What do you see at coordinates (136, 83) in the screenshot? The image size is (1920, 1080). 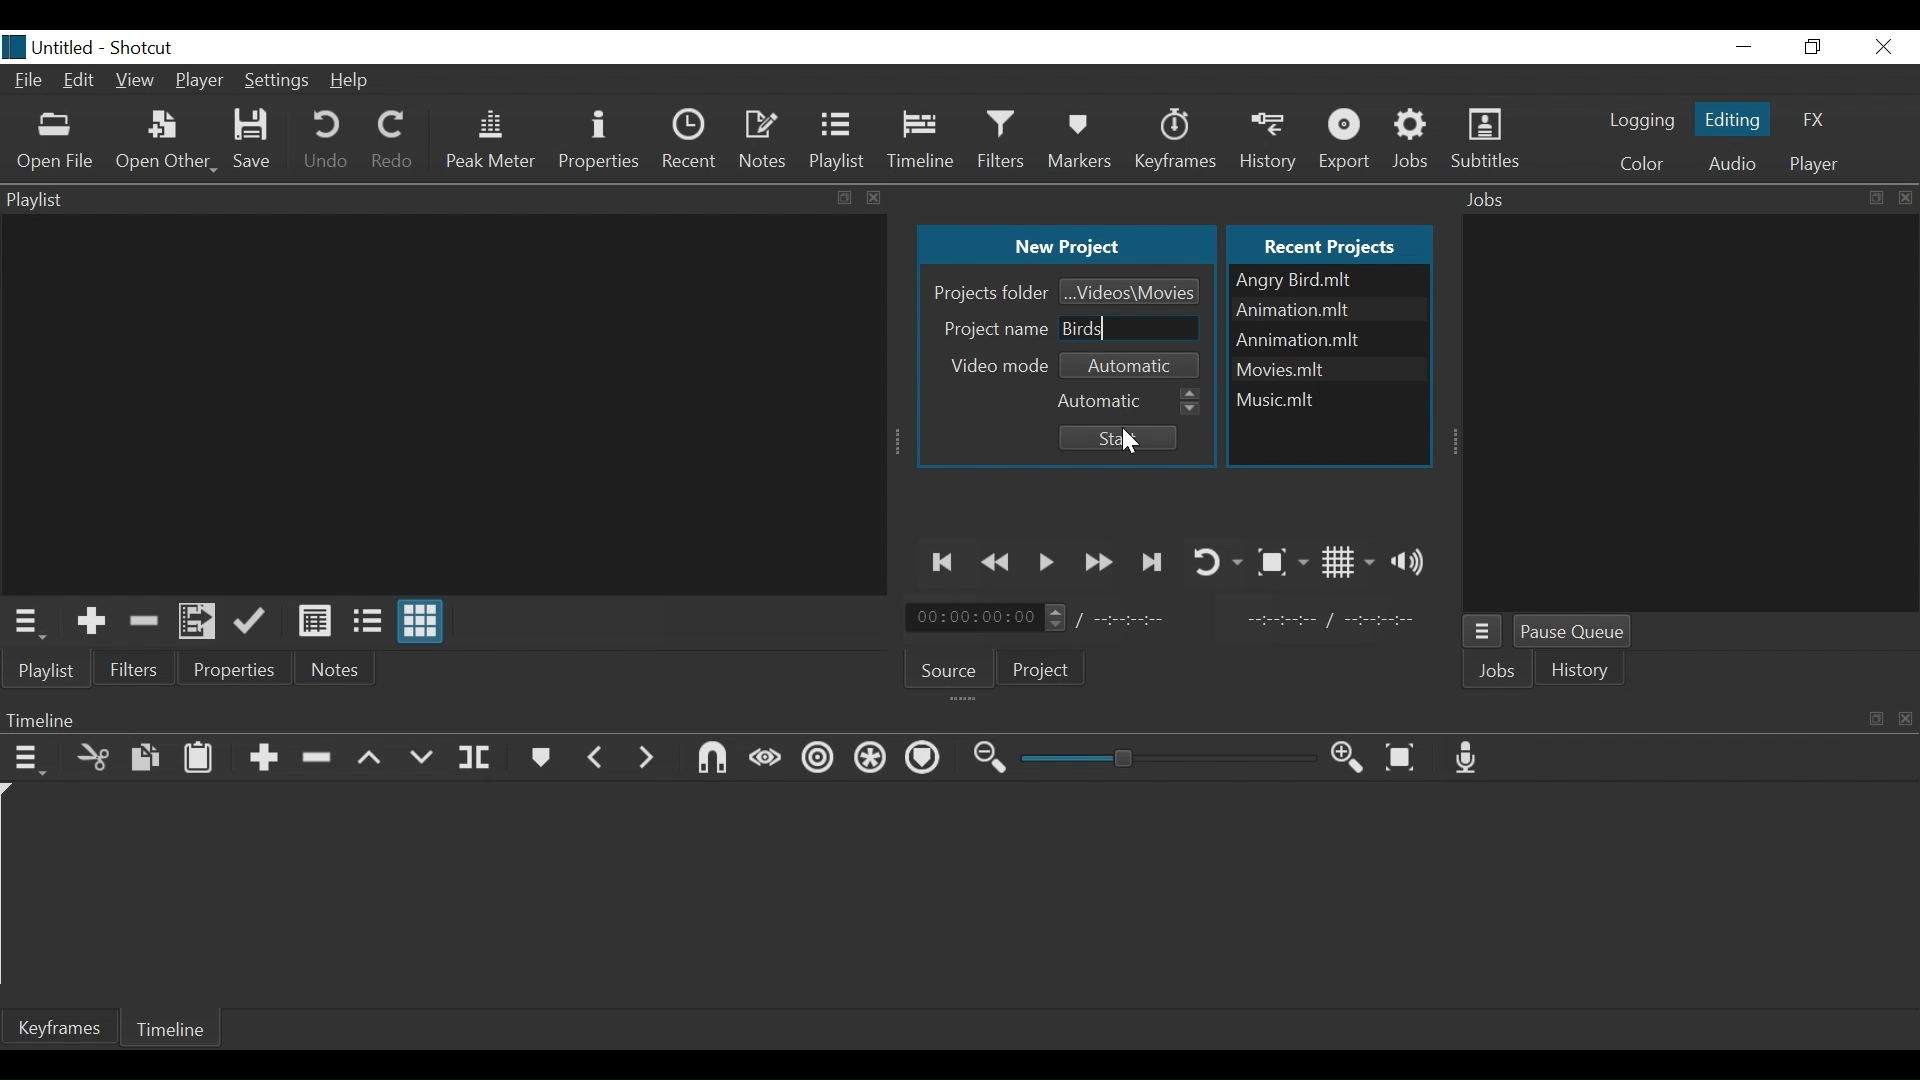 I see `View` at bounding box center [136, 83].